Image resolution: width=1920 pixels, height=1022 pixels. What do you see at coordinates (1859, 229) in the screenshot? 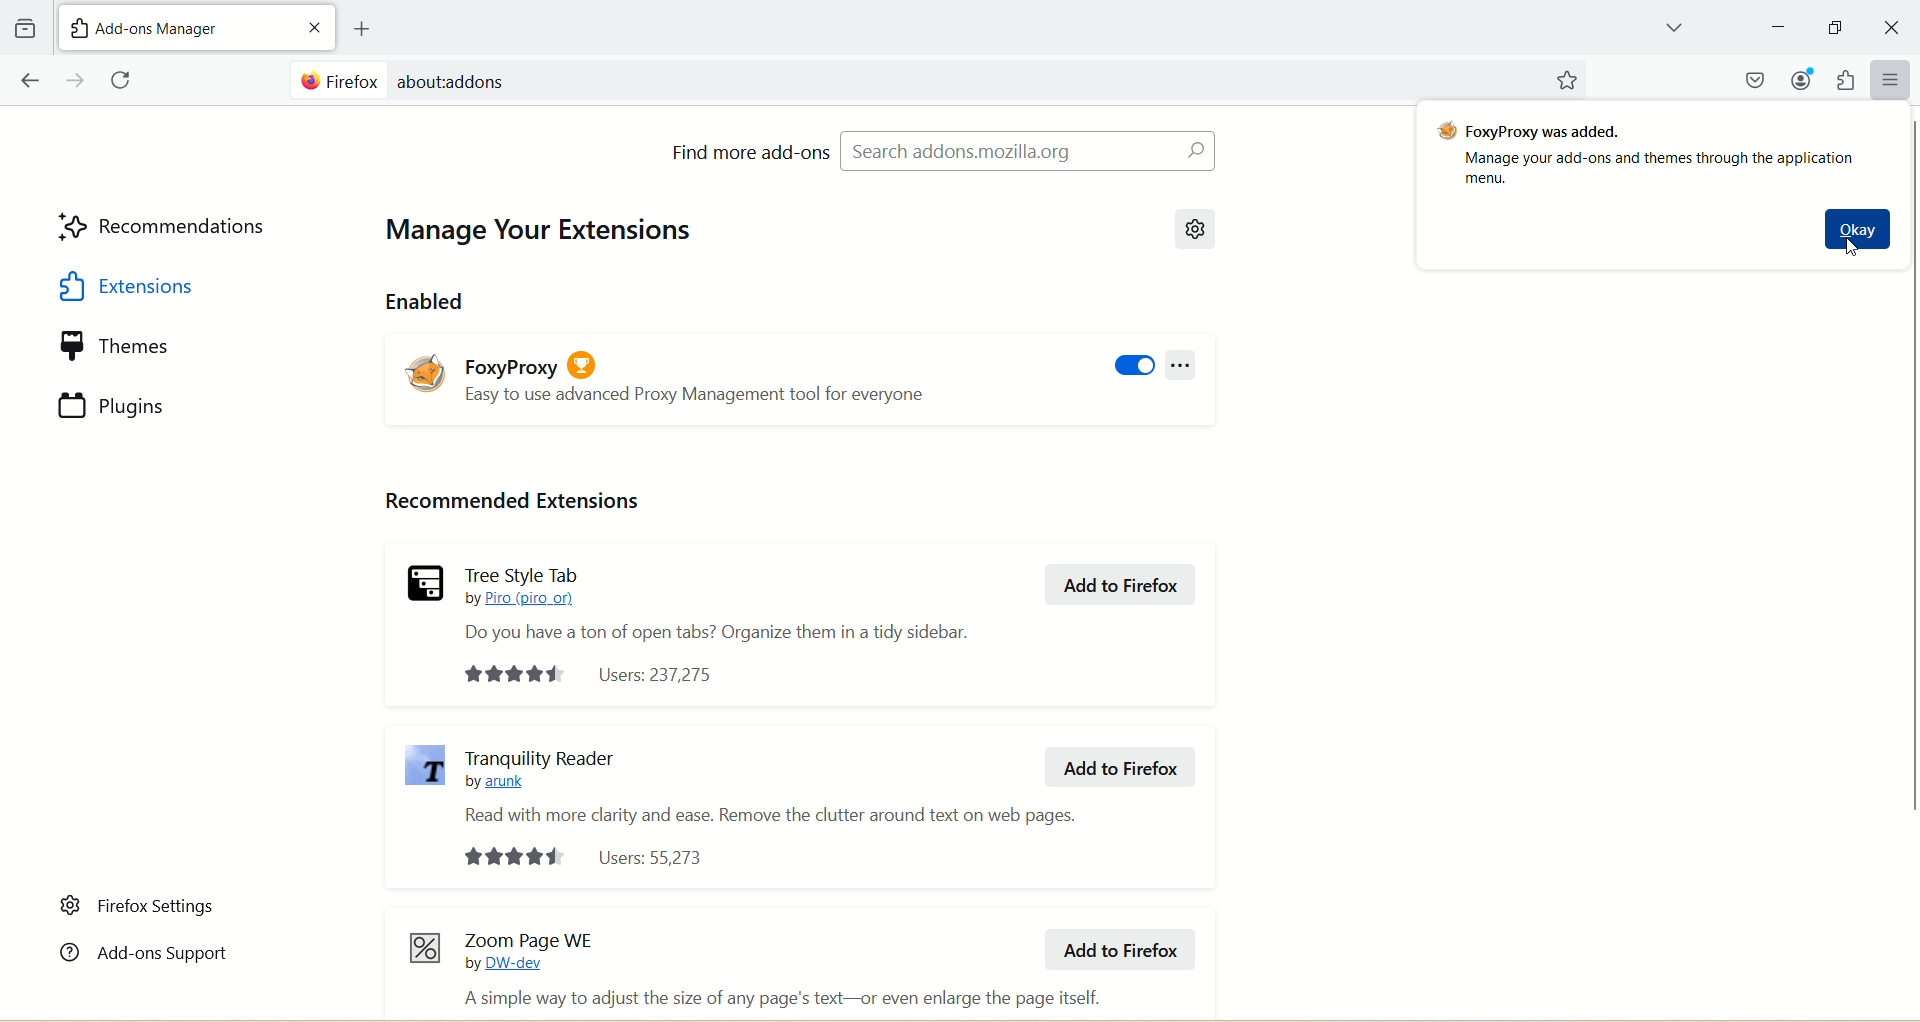
I see `Okay` at bounding box center [1859, 229].